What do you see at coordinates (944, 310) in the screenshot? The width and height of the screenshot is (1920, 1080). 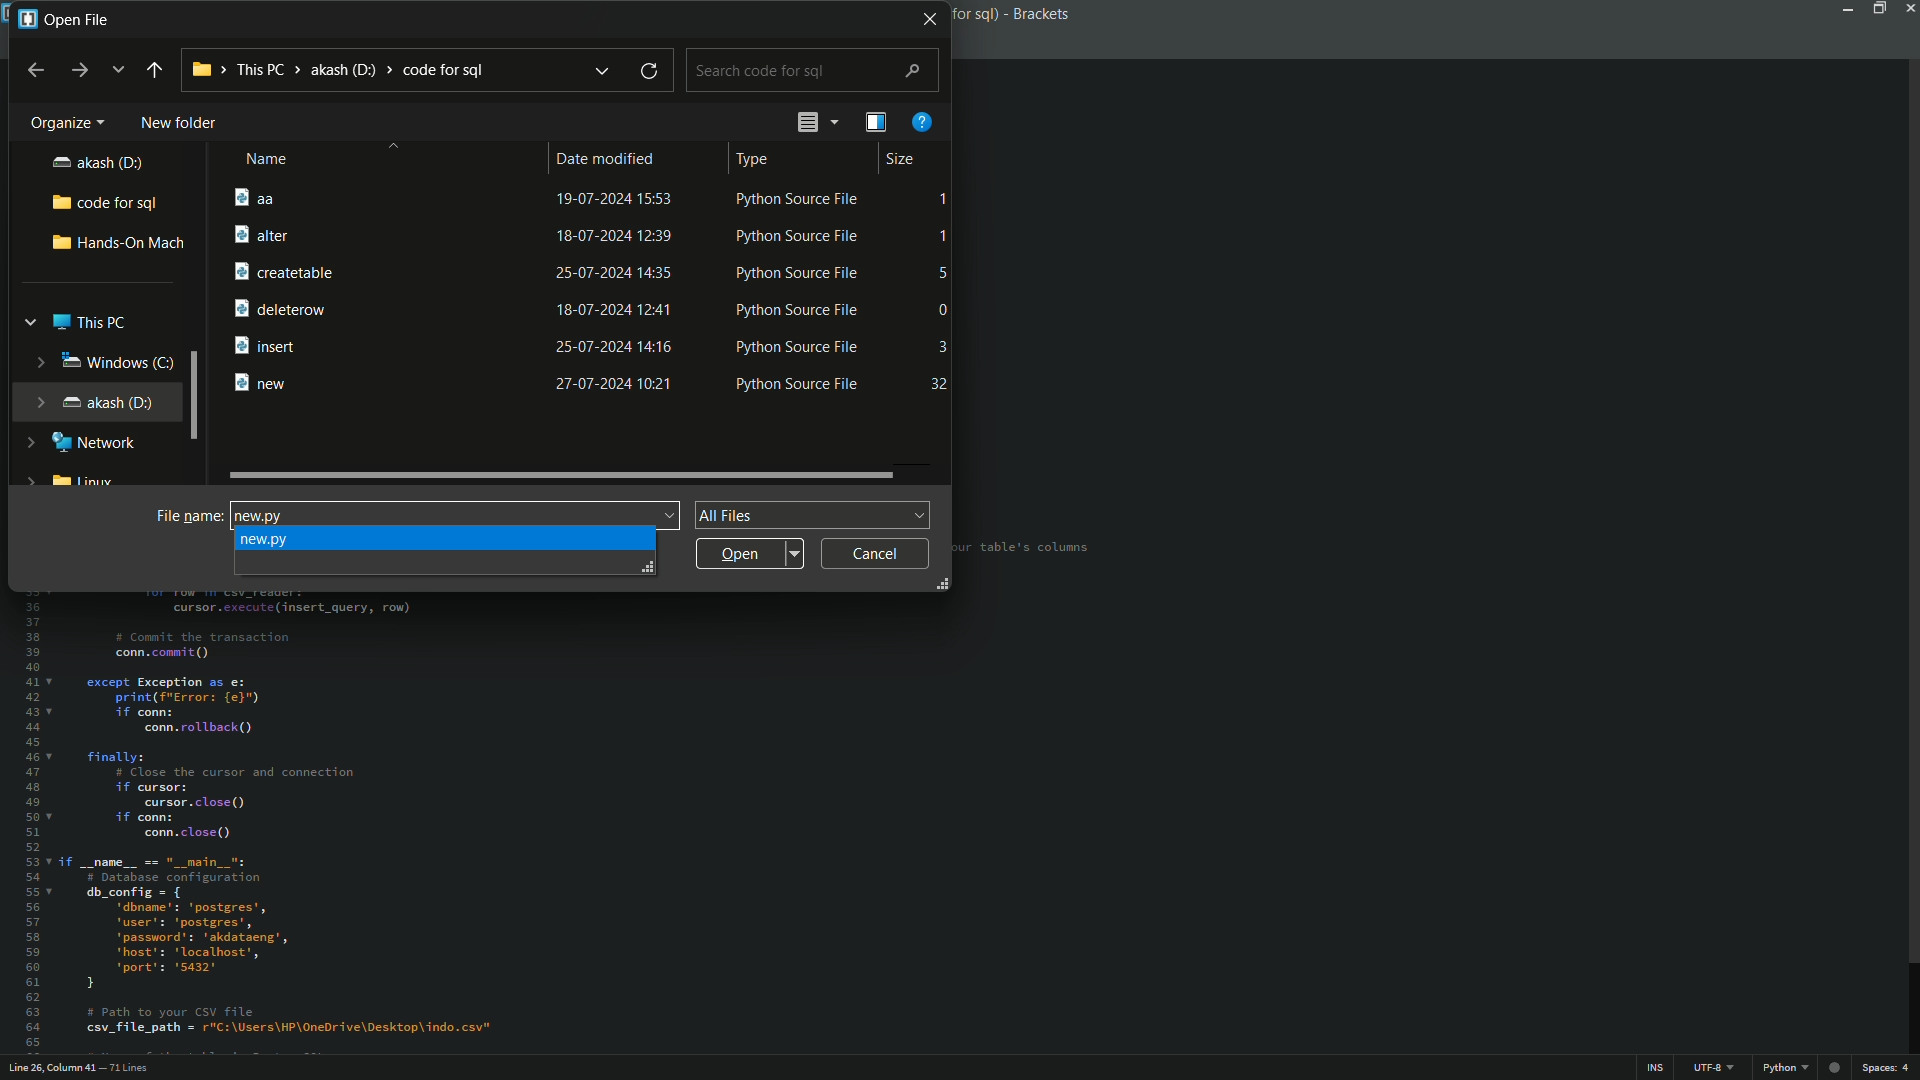 I see `0` at bounding box center [944, 310].